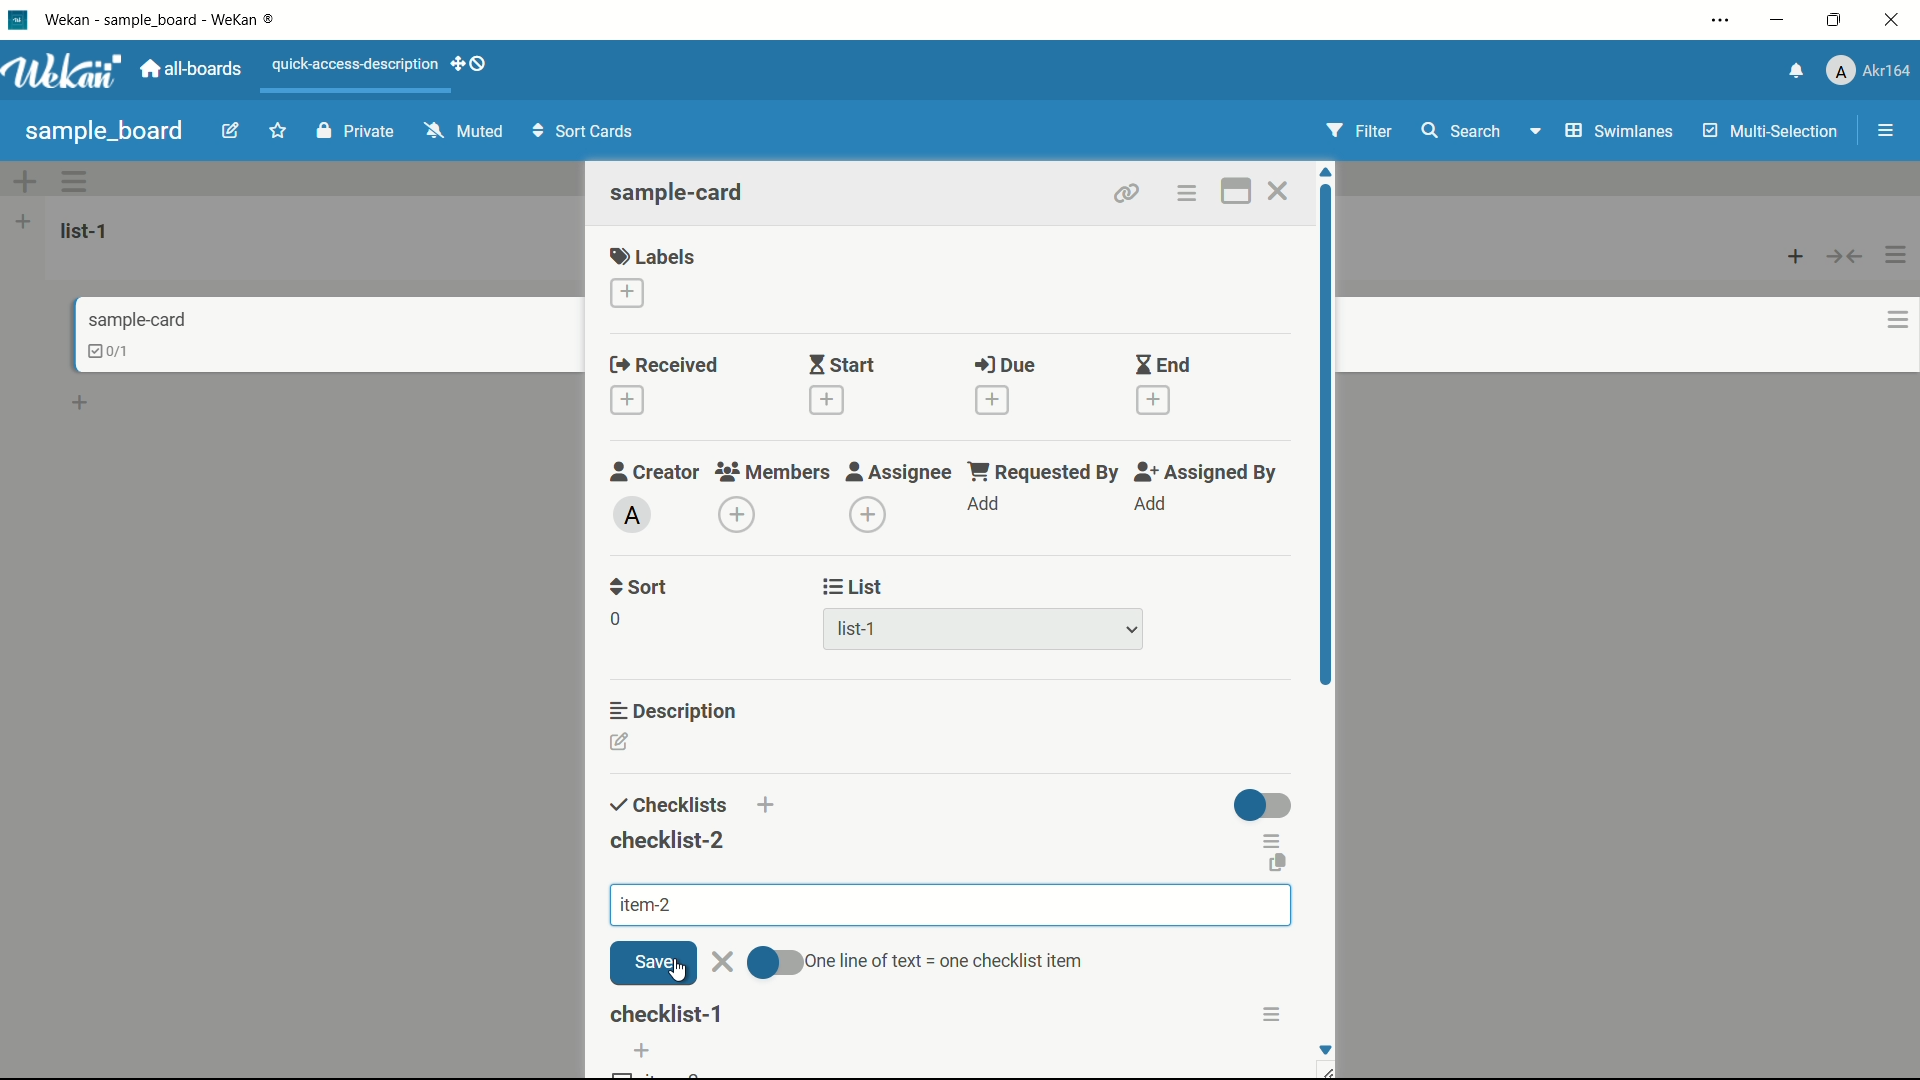 Image resolution: width=1920 pixels, height=1080 pixels. Describe the element at coordinates (231, 133) in the screenshot. I see `edit` at that location.